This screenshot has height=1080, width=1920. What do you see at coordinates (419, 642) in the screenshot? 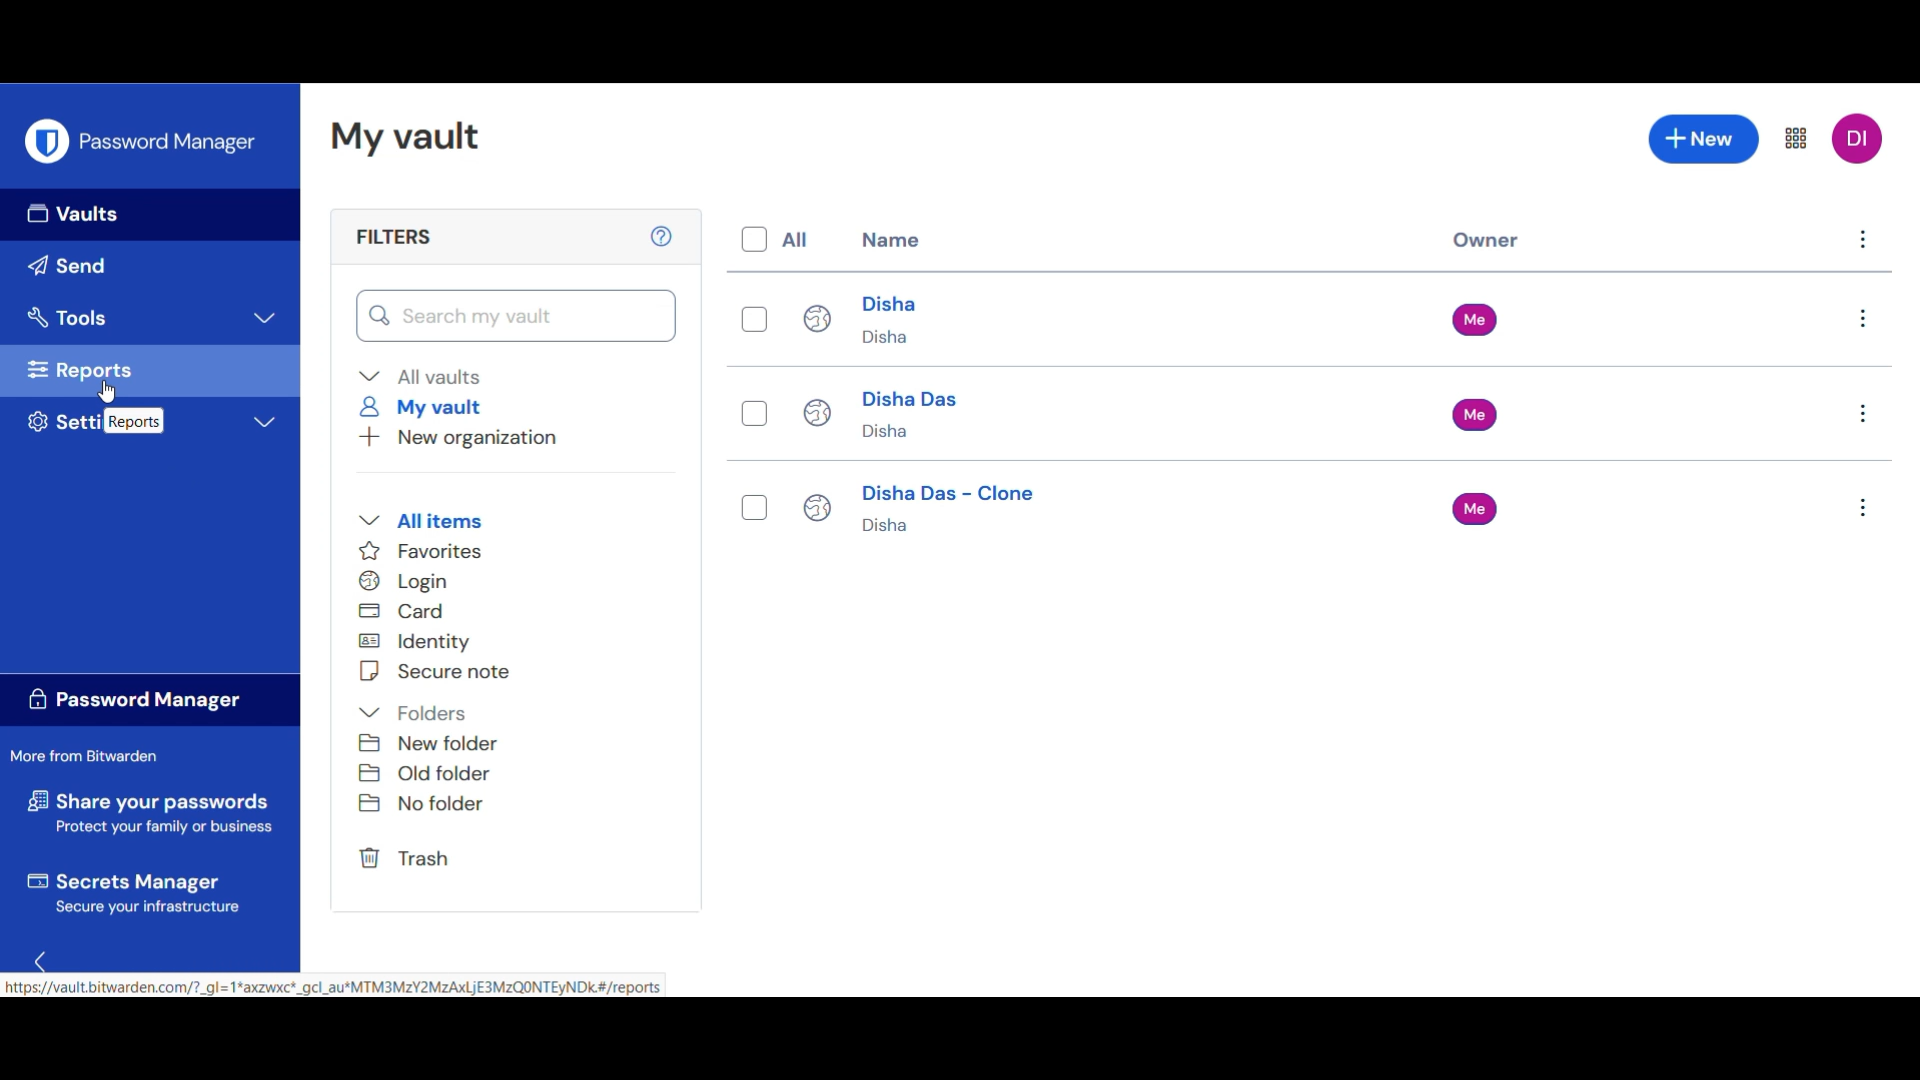
I see `Identity` at bounding box center [419, 642].